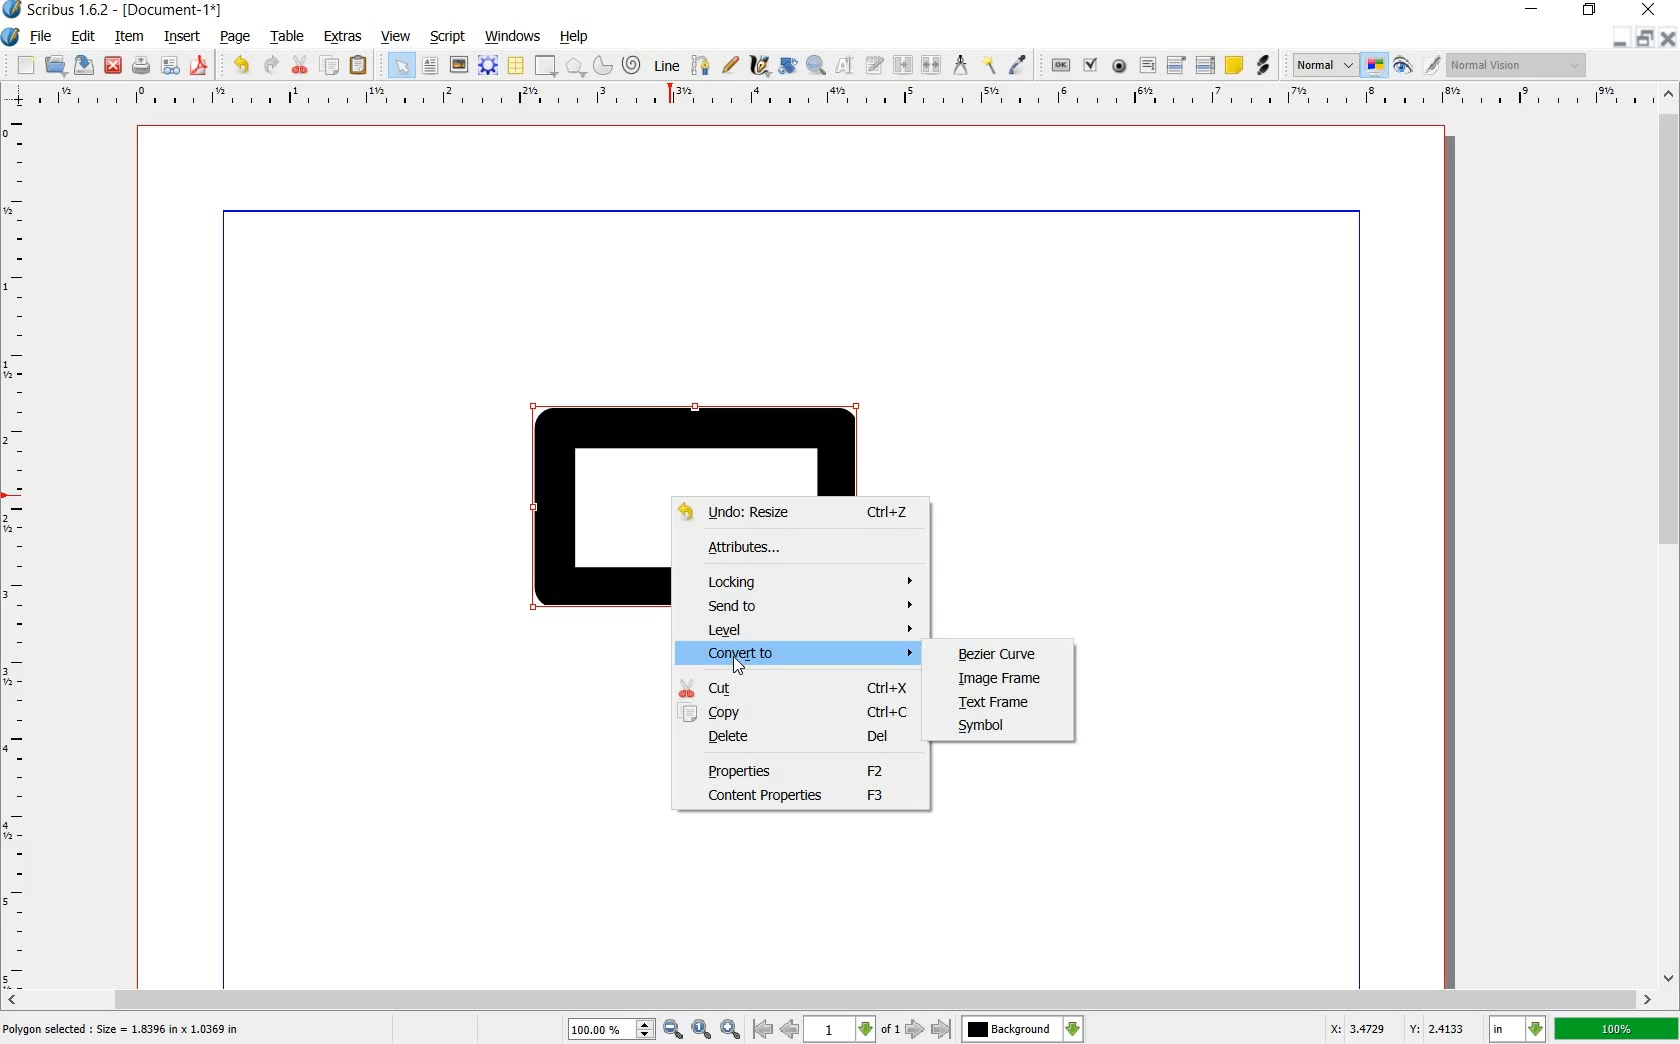  I want to click on zoom in, so click(626, 1028).